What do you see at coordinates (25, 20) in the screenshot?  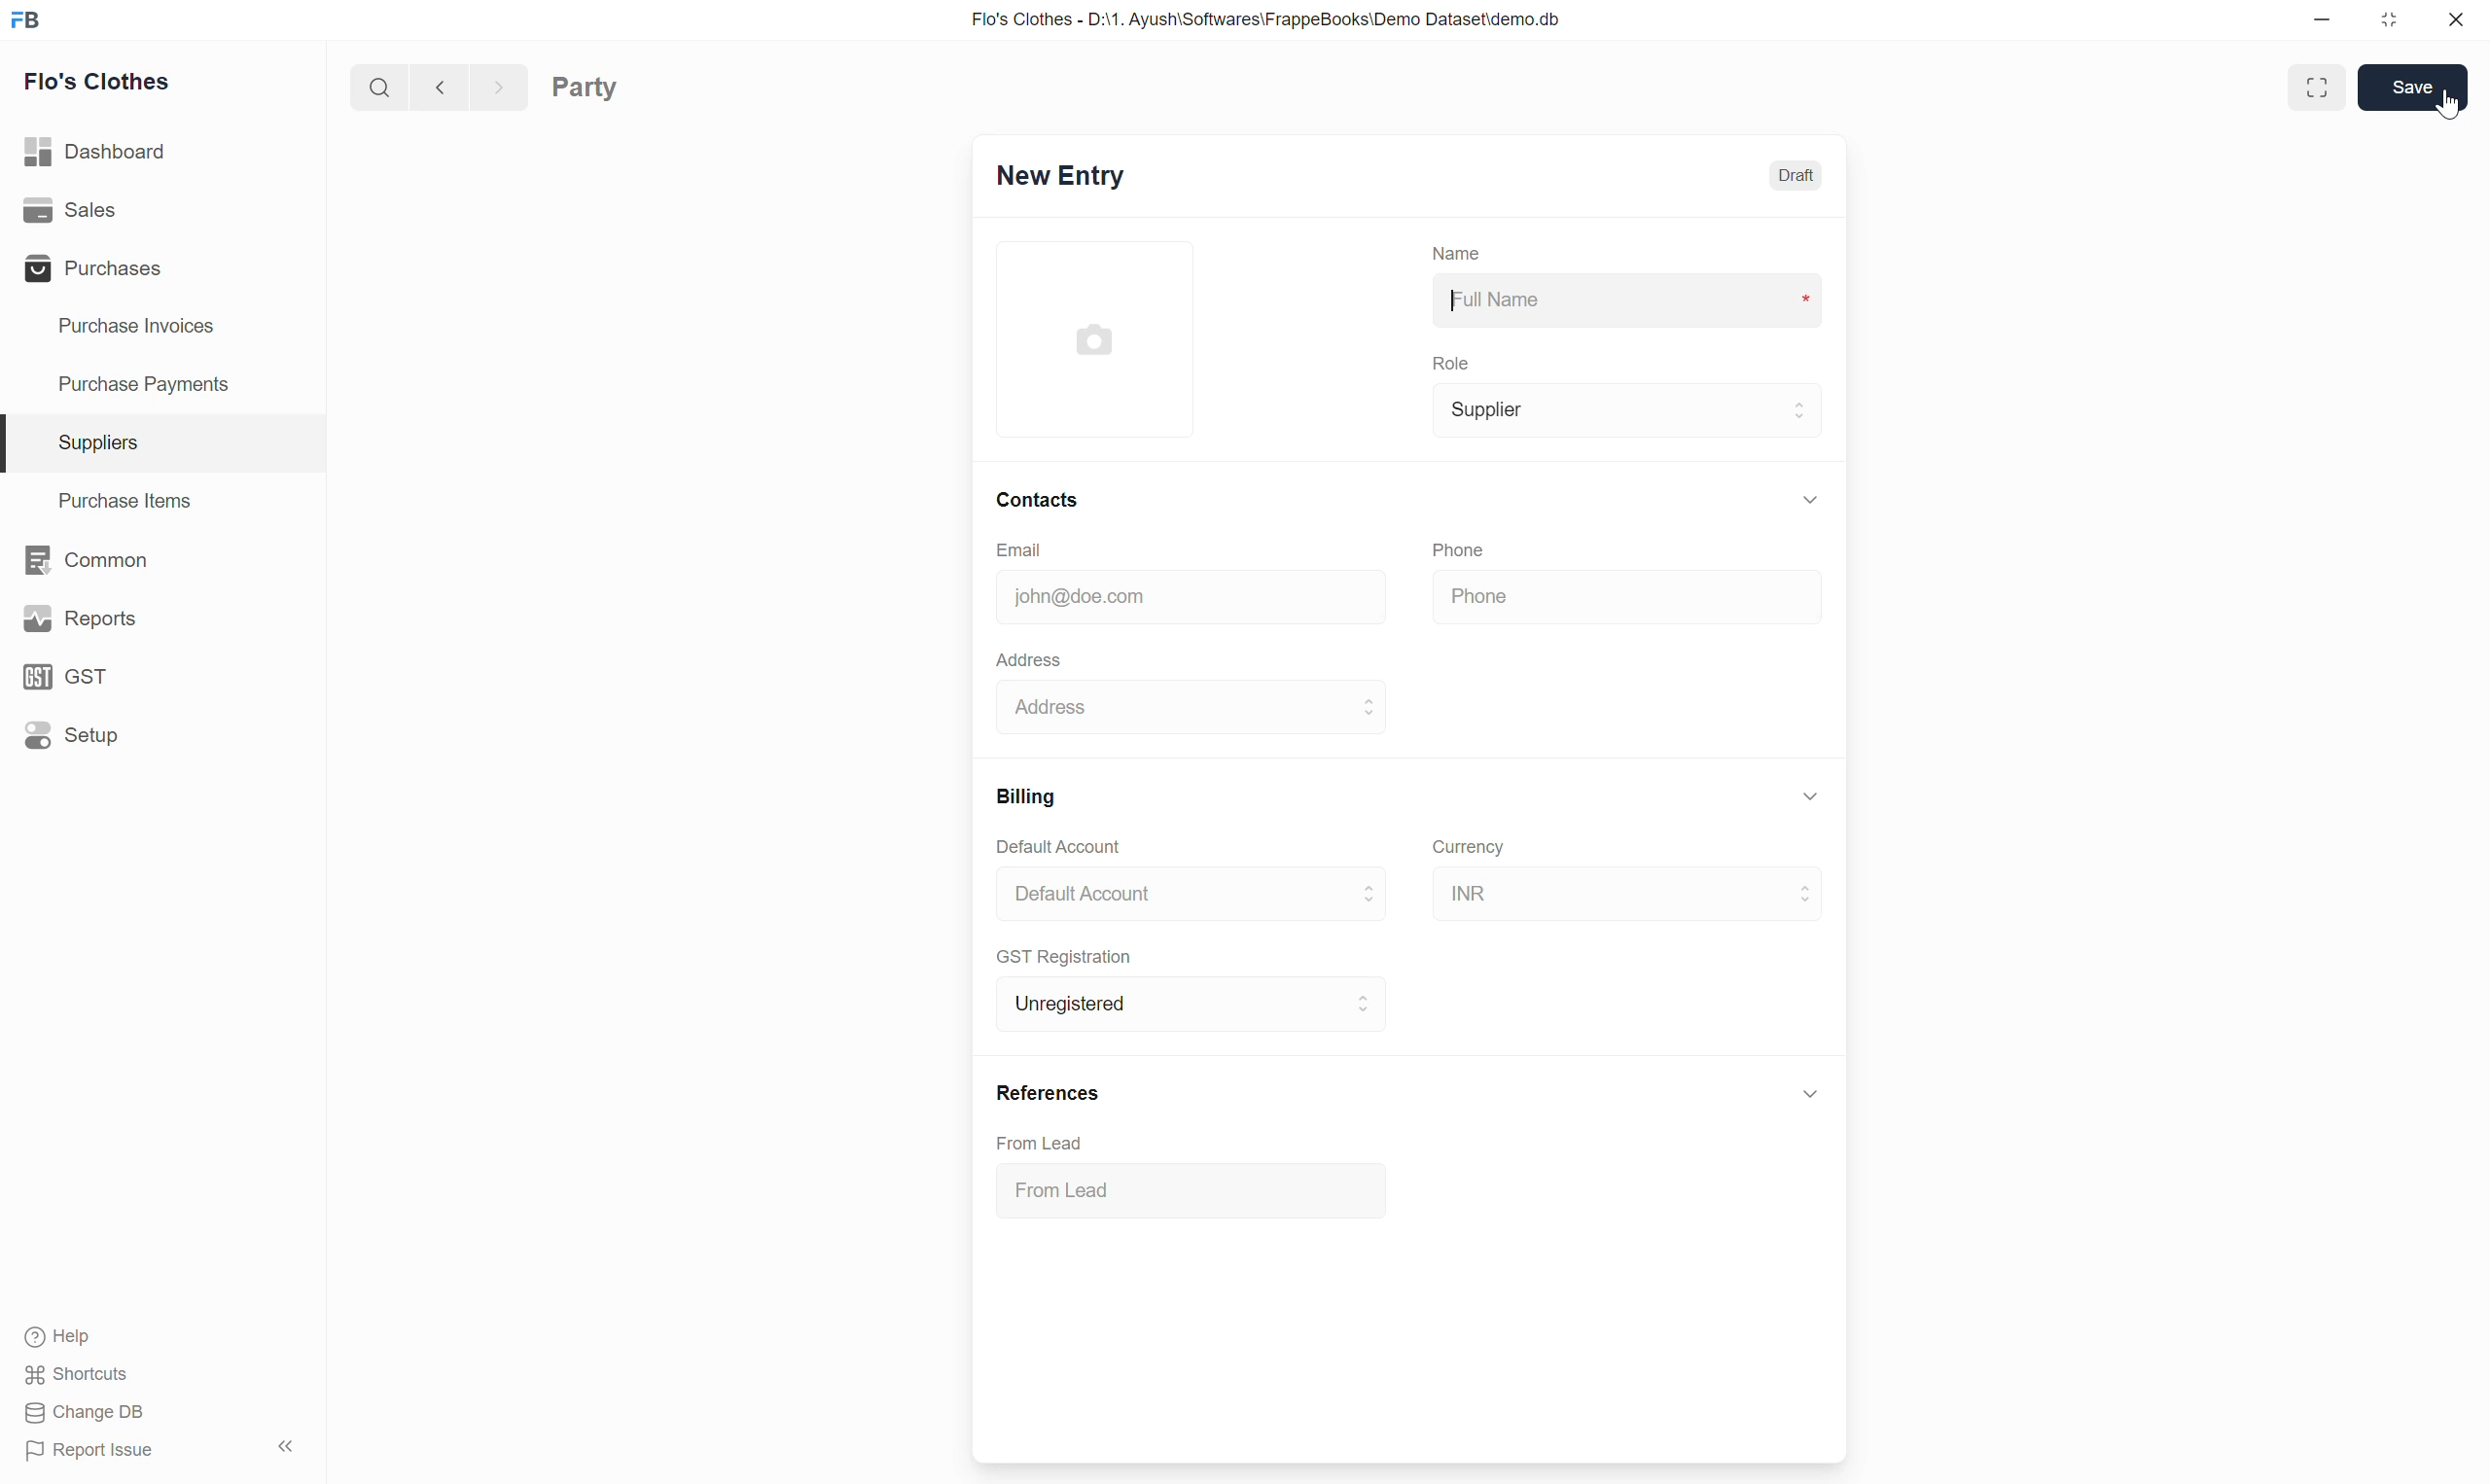 I see `Frappe Books logo` at bounding box center [25, 20].